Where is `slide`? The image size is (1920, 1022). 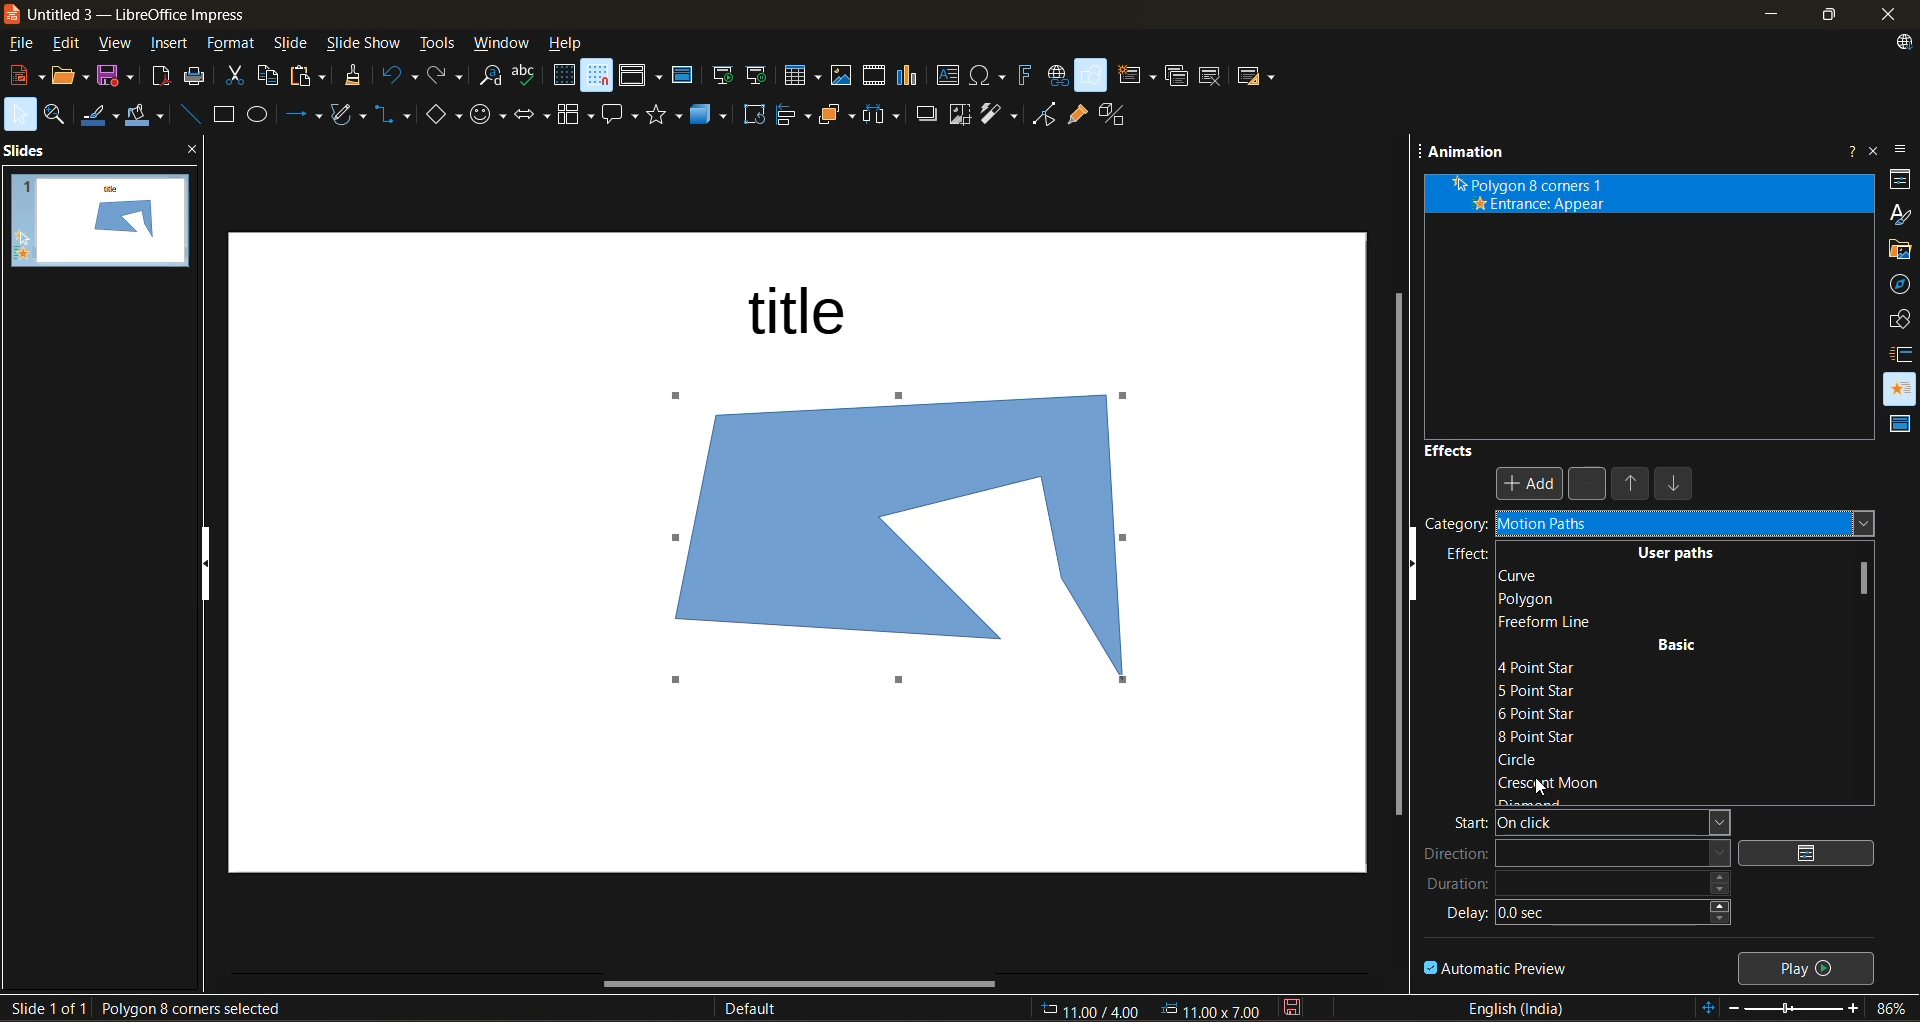 slide is located at coordinates (293, 46).